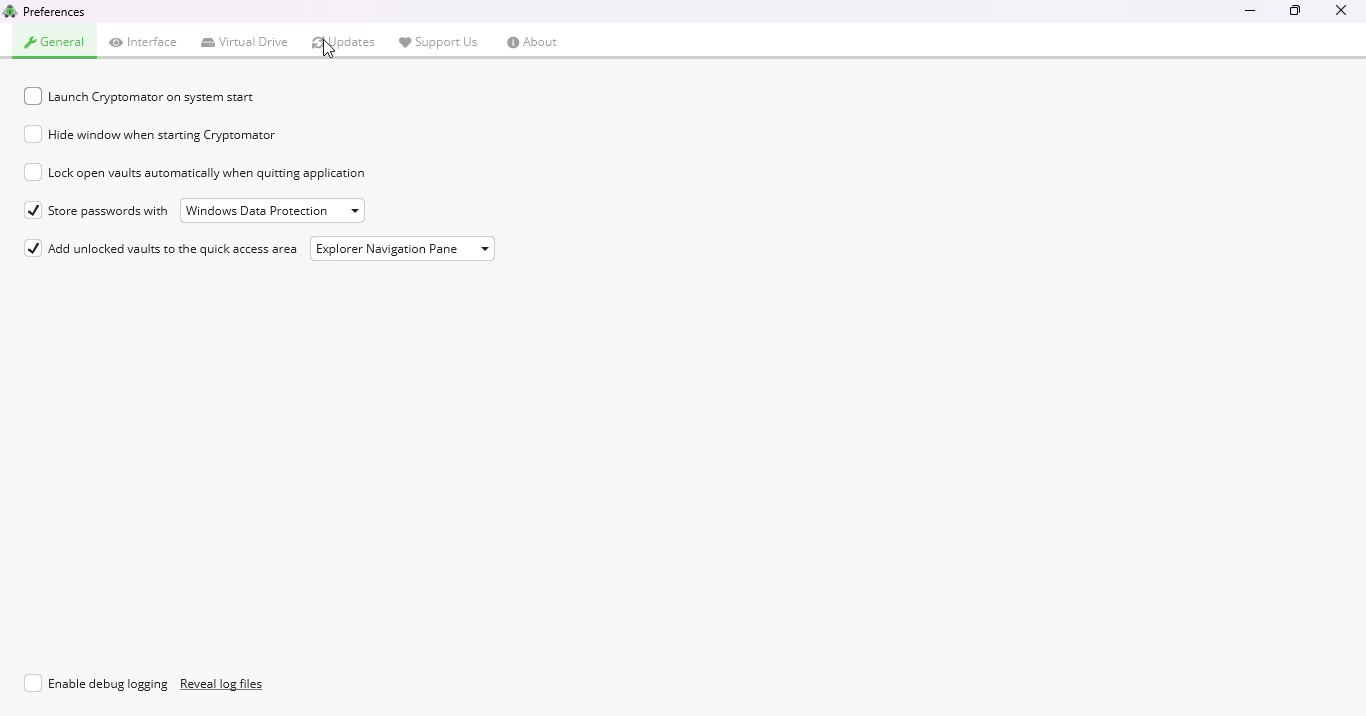  I want to click on enable debug logging, so click(93, 683).